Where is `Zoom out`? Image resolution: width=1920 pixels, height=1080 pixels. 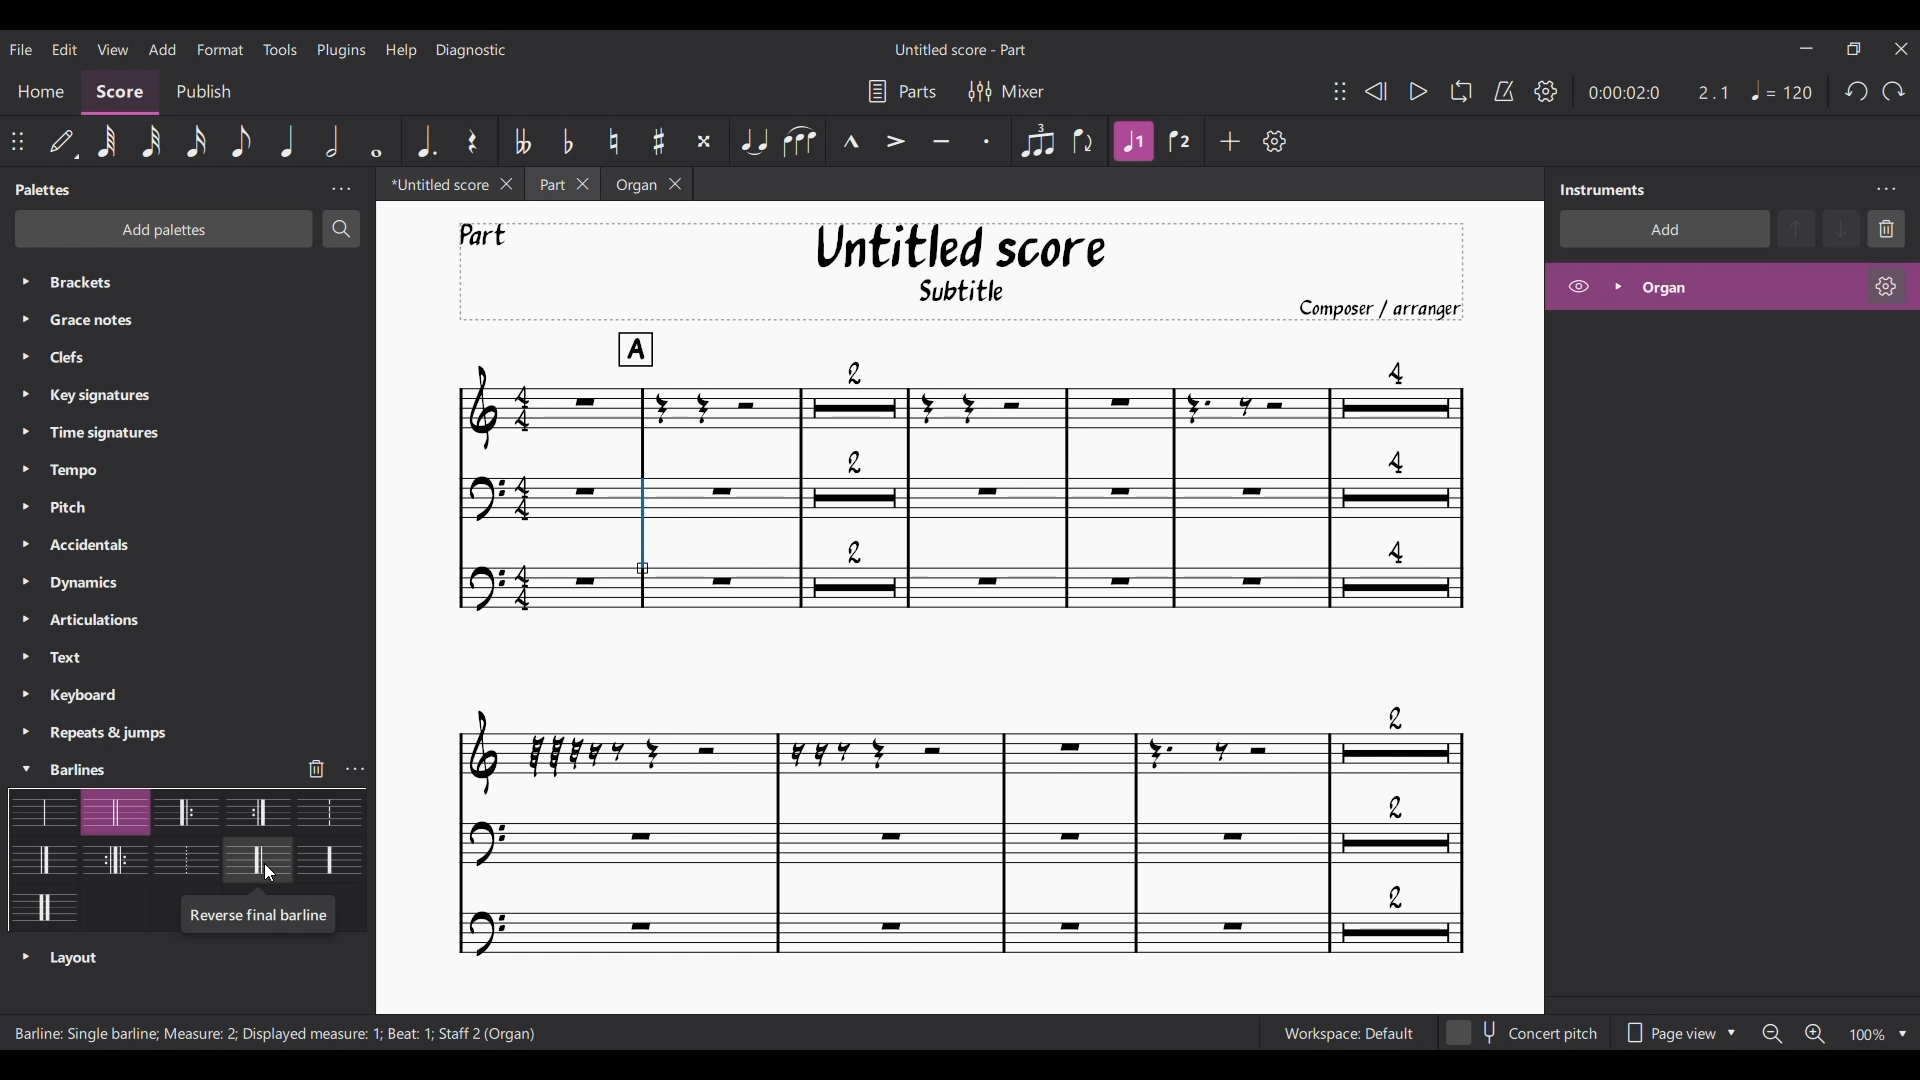 Zoom out is located at coordinates (1771, 1034).